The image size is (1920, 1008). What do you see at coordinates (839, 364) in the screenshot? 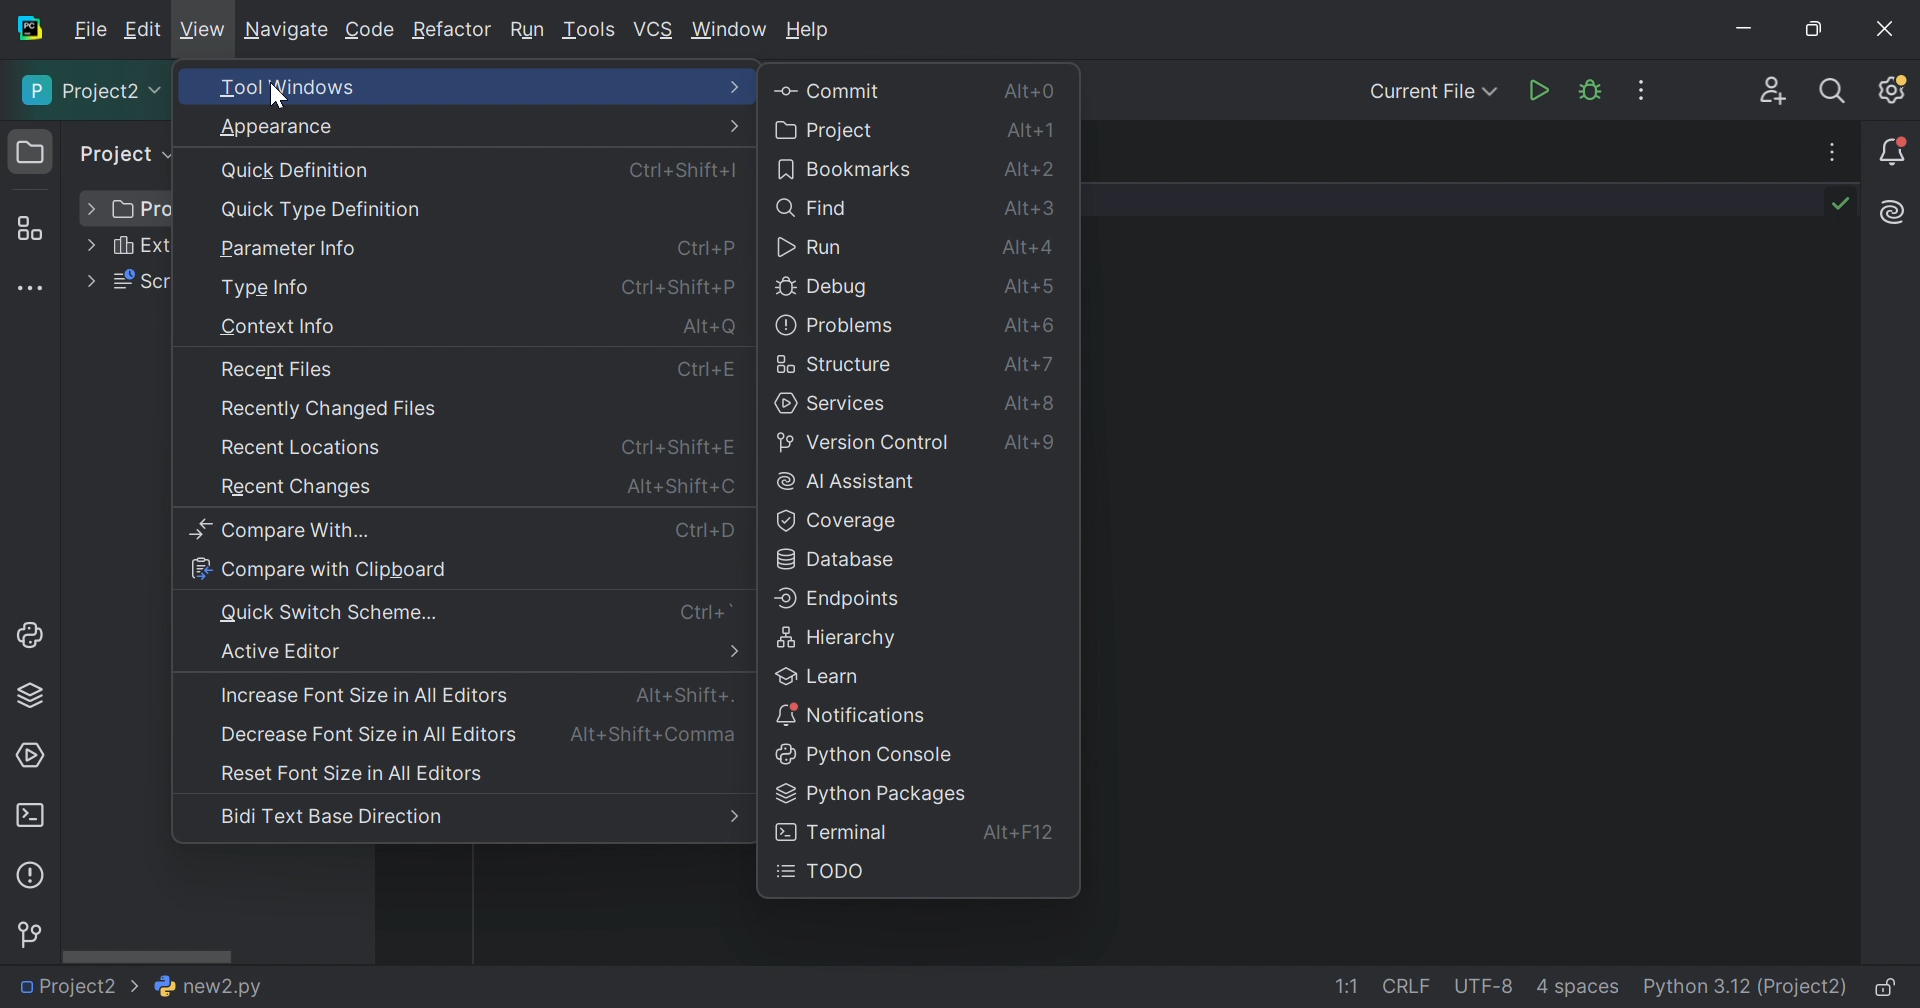
I see `Structure` at bounding box center [839, 364].